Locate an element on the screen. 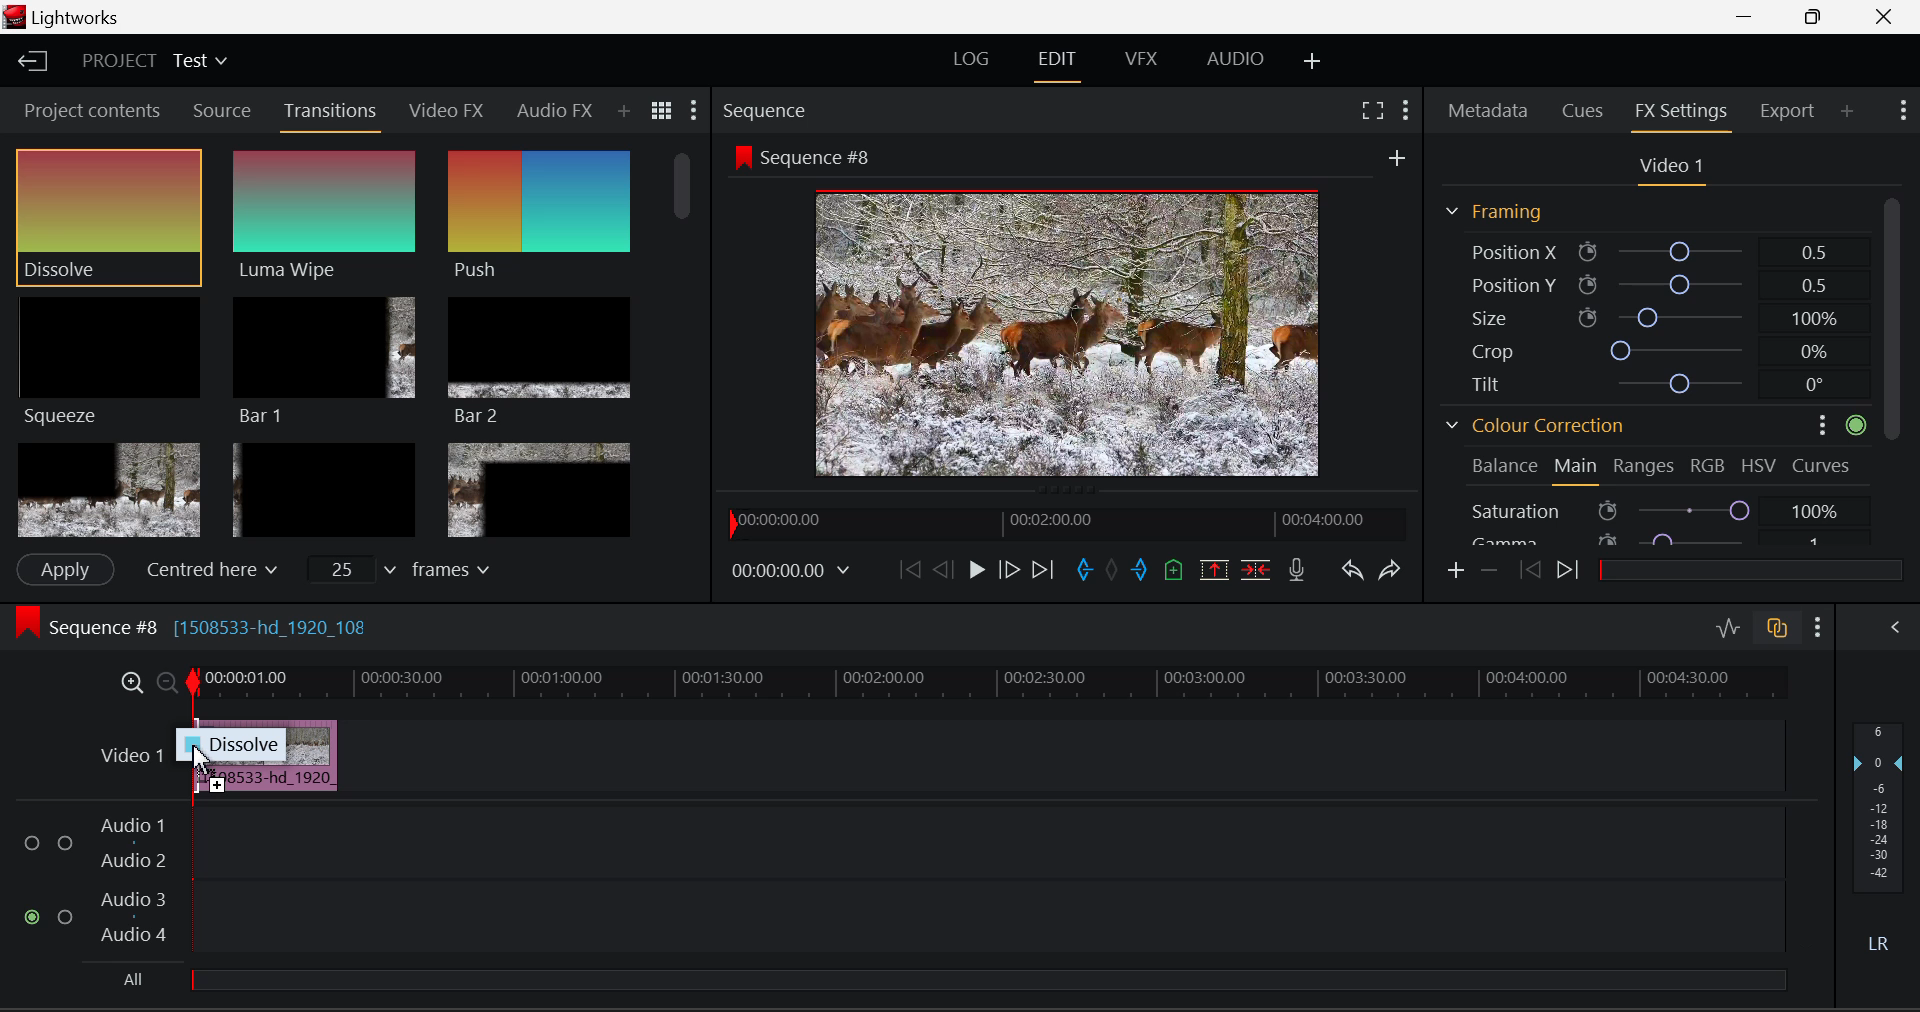 The width and height of the screenshot is (1920, 1012). Toggle Auto Track Sync is located at coordinates (1777, 630).